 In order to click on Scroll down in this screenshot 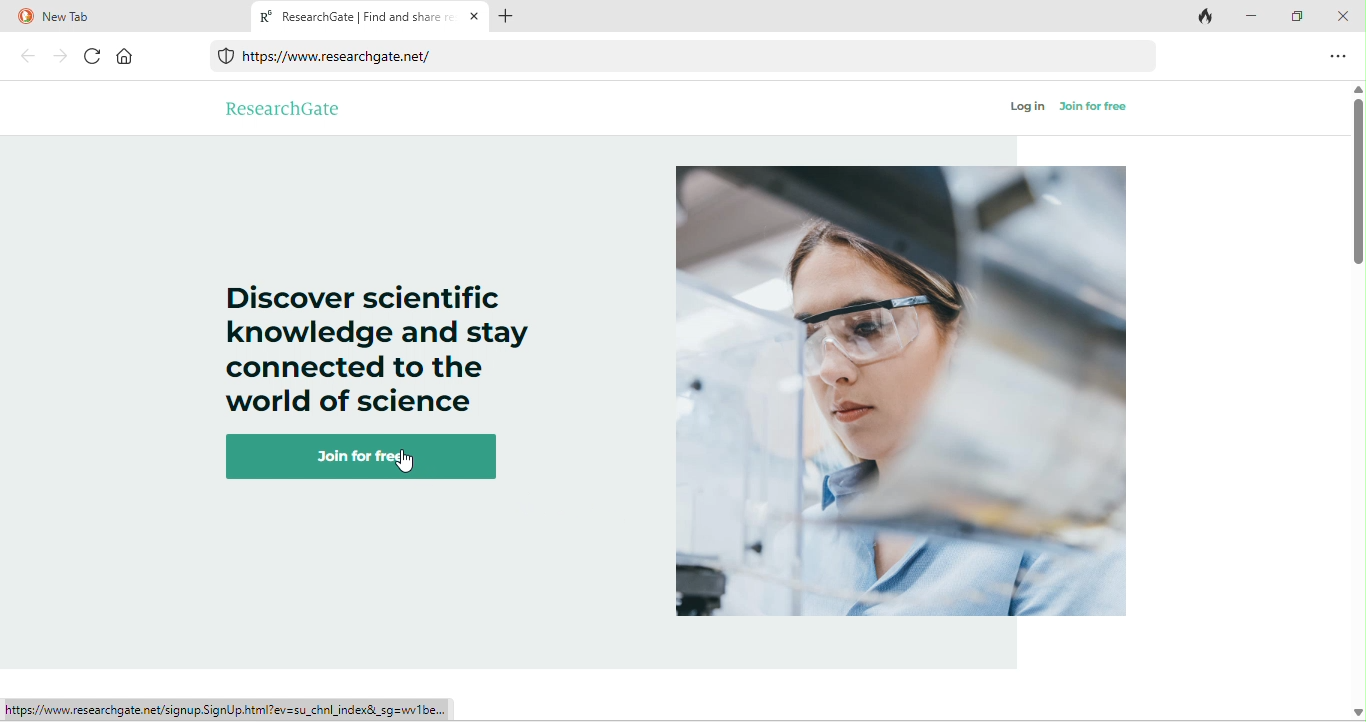, I will do `click(1357, 712)`.